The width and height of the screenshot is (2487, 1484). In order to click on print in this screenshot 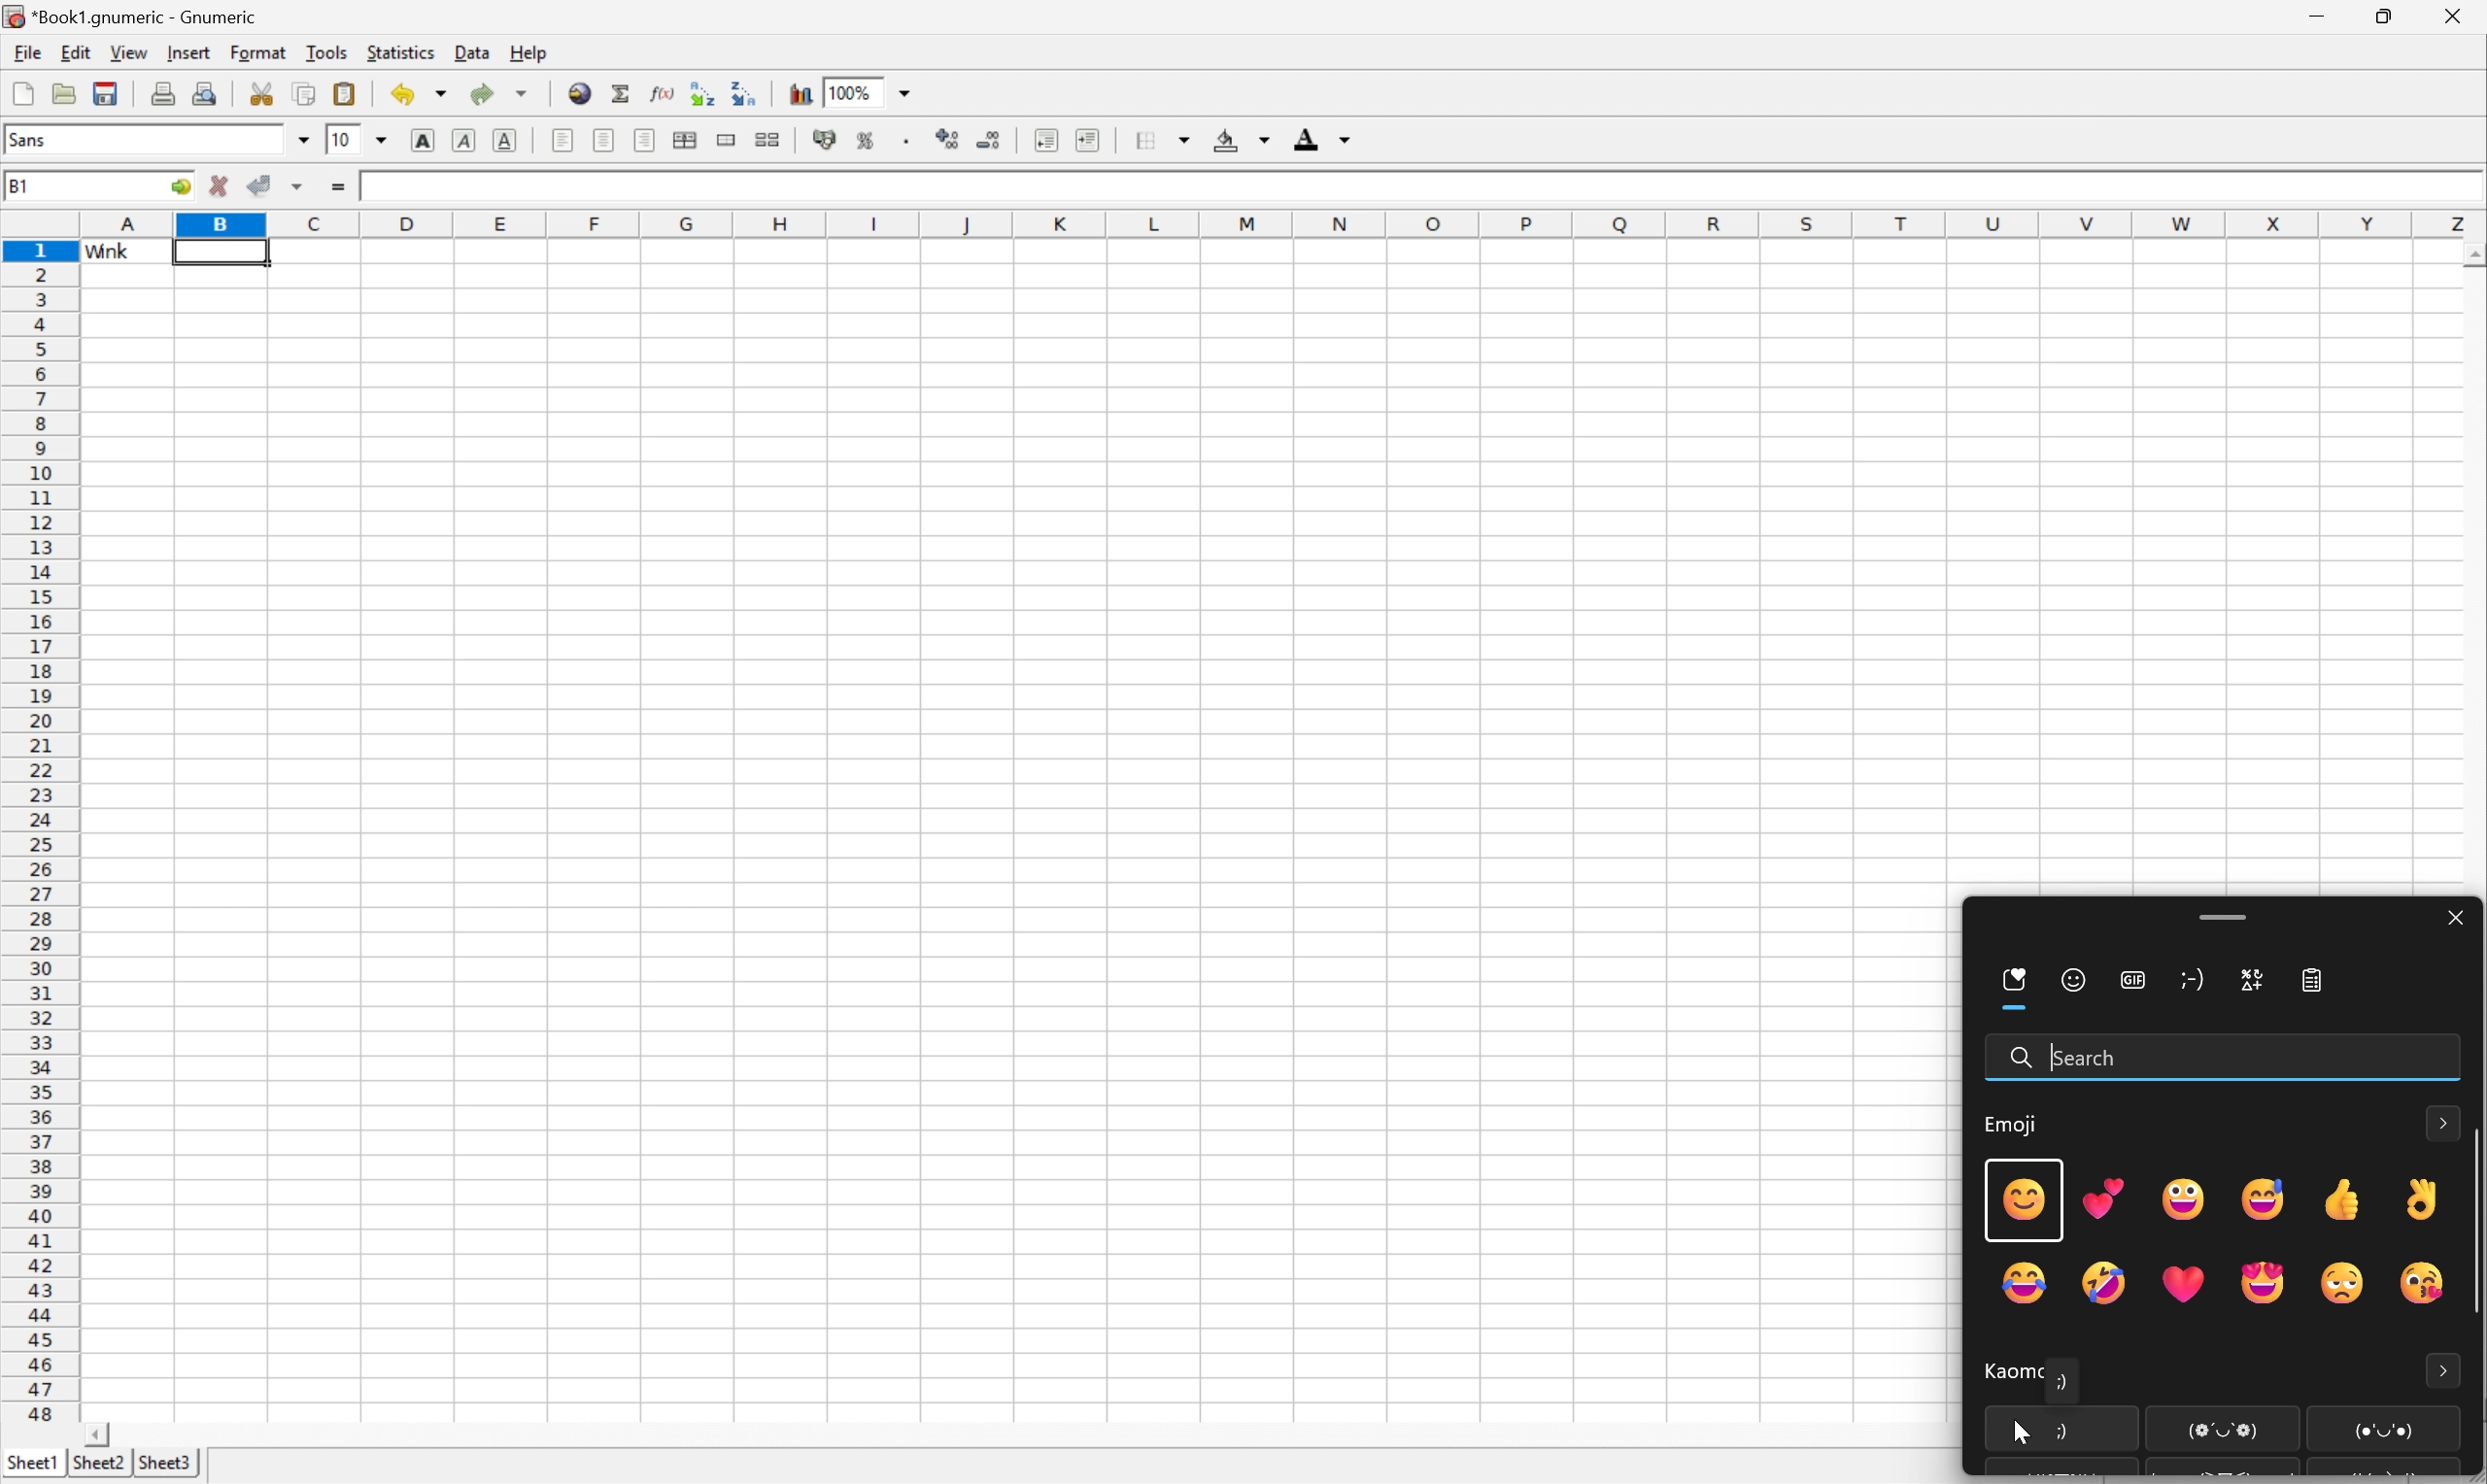, I will do `click(162, 93)`.